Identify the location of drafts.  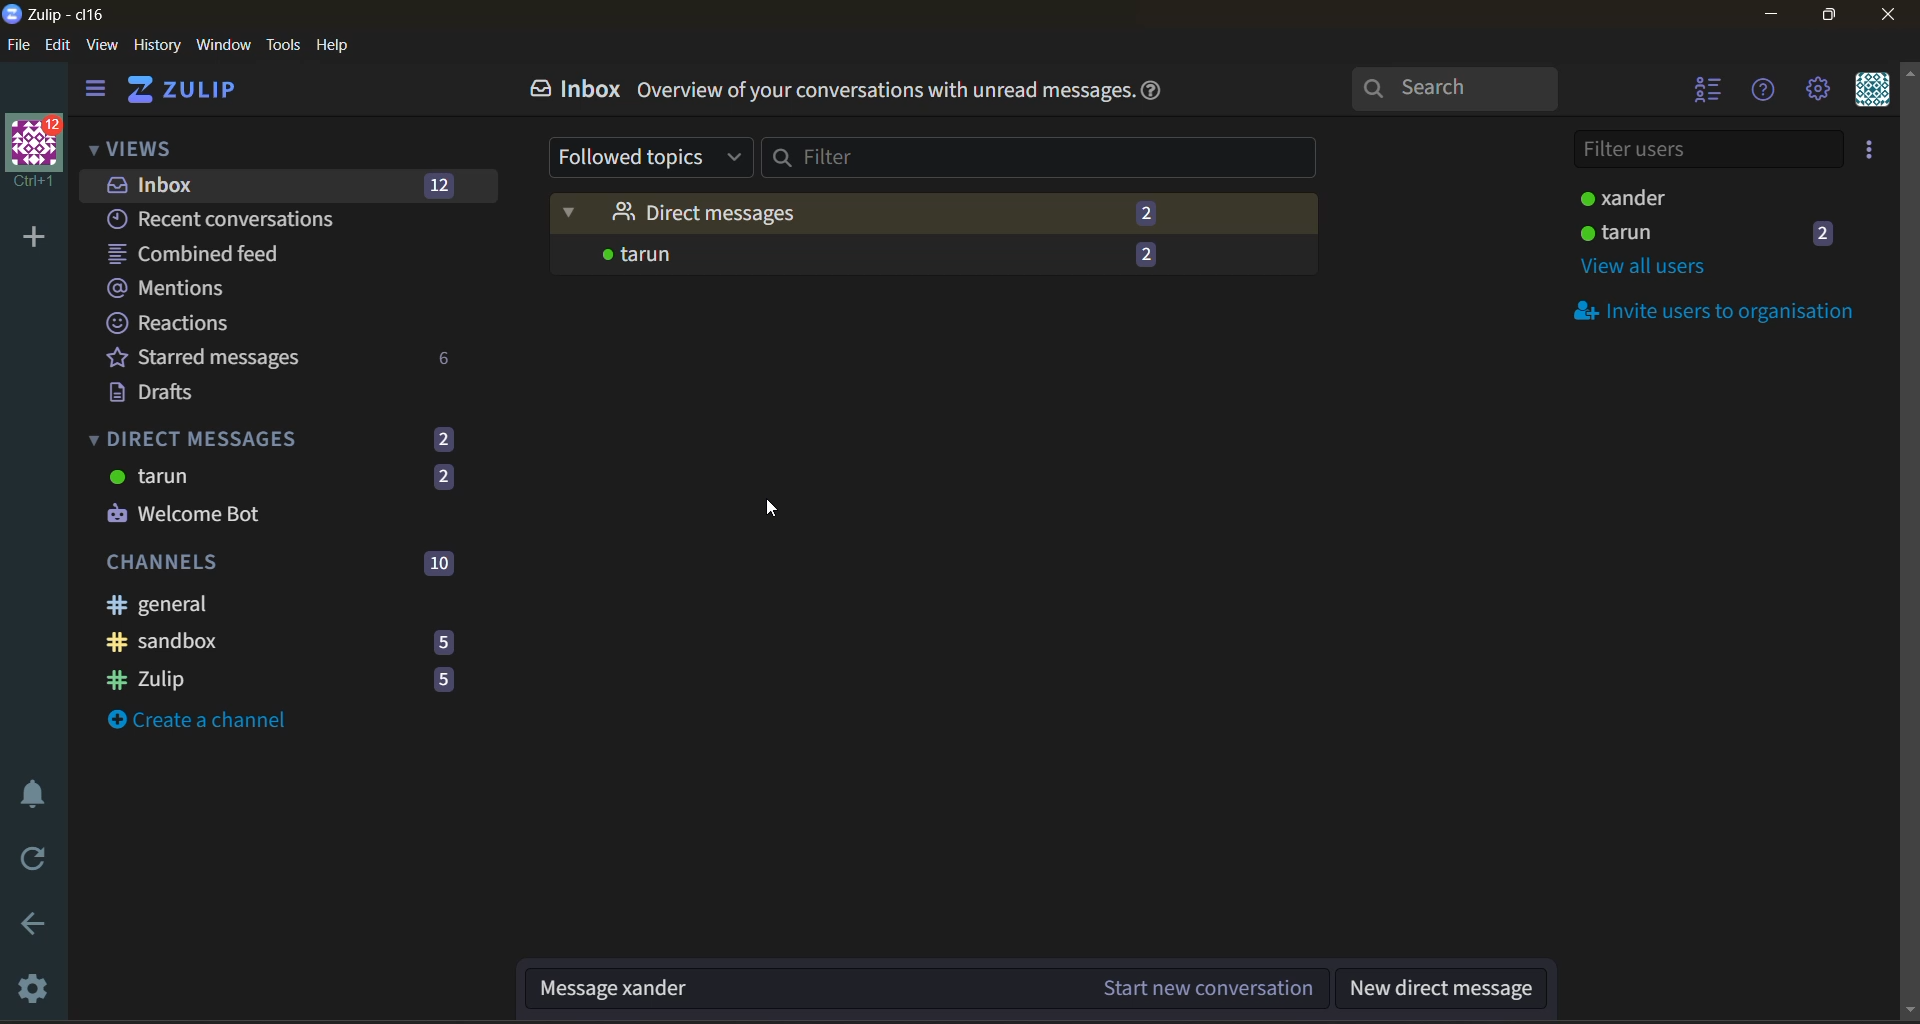
(217, 394).